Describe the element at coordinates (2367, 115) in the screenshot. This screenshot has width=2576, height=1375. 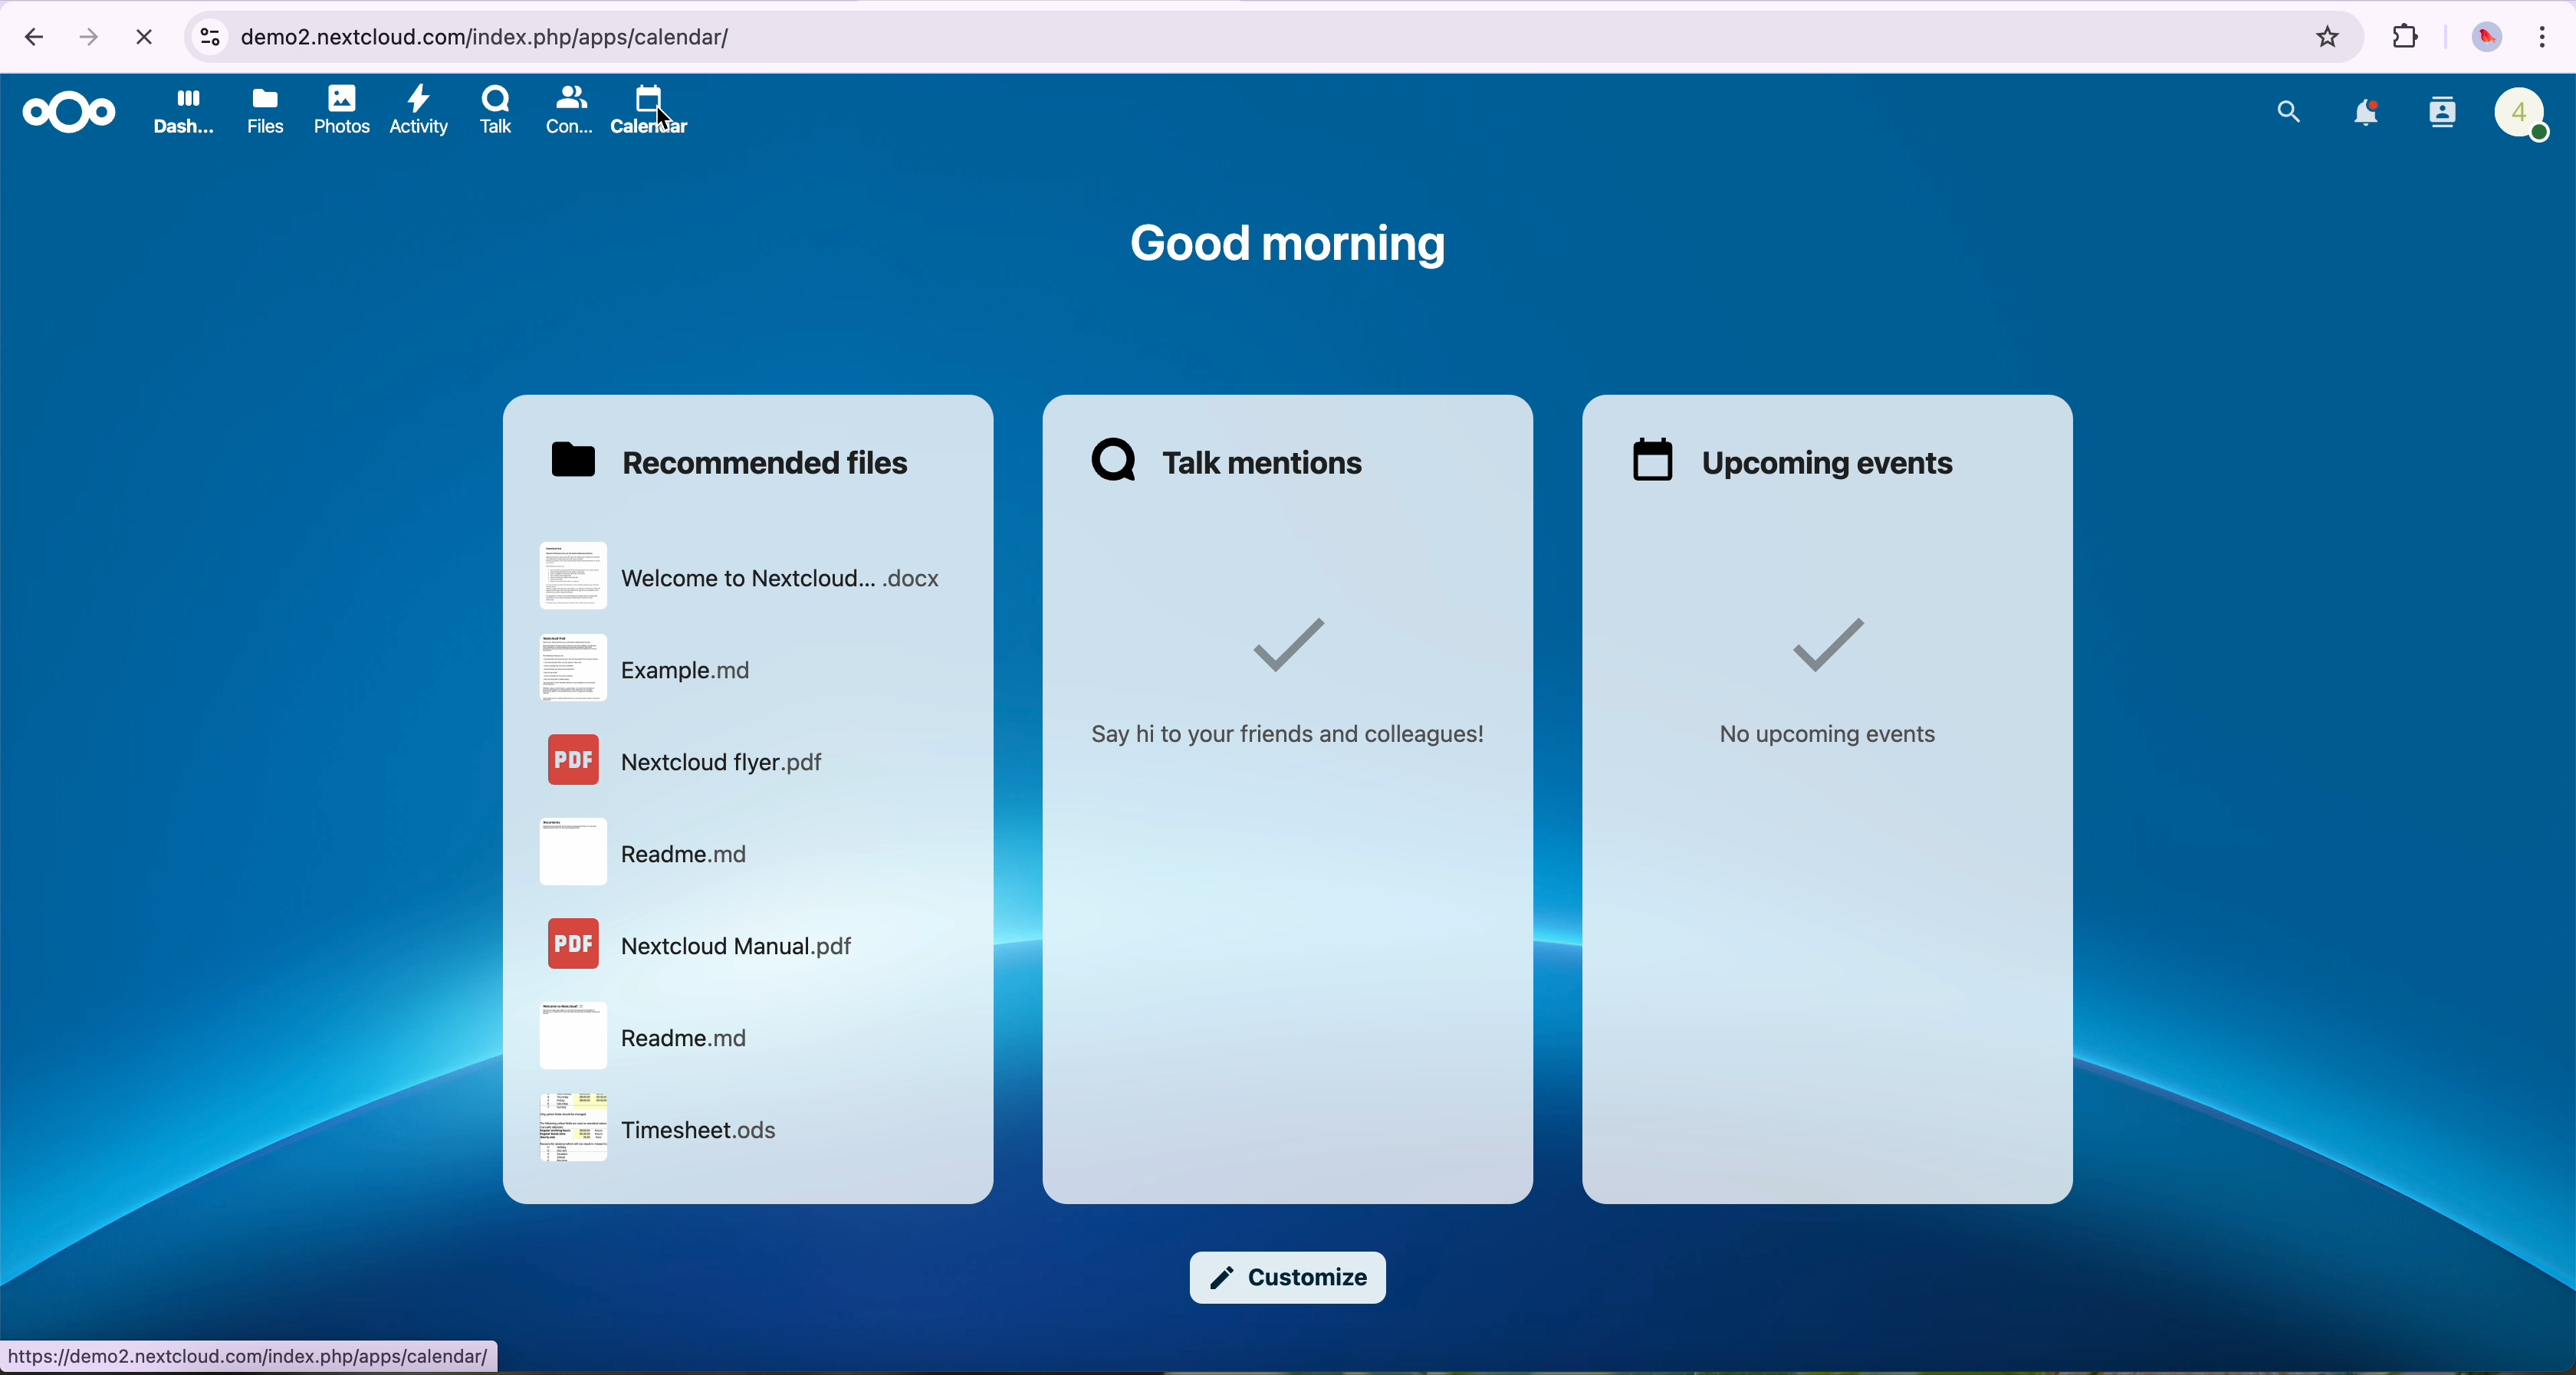
I see `notifications` at that location.